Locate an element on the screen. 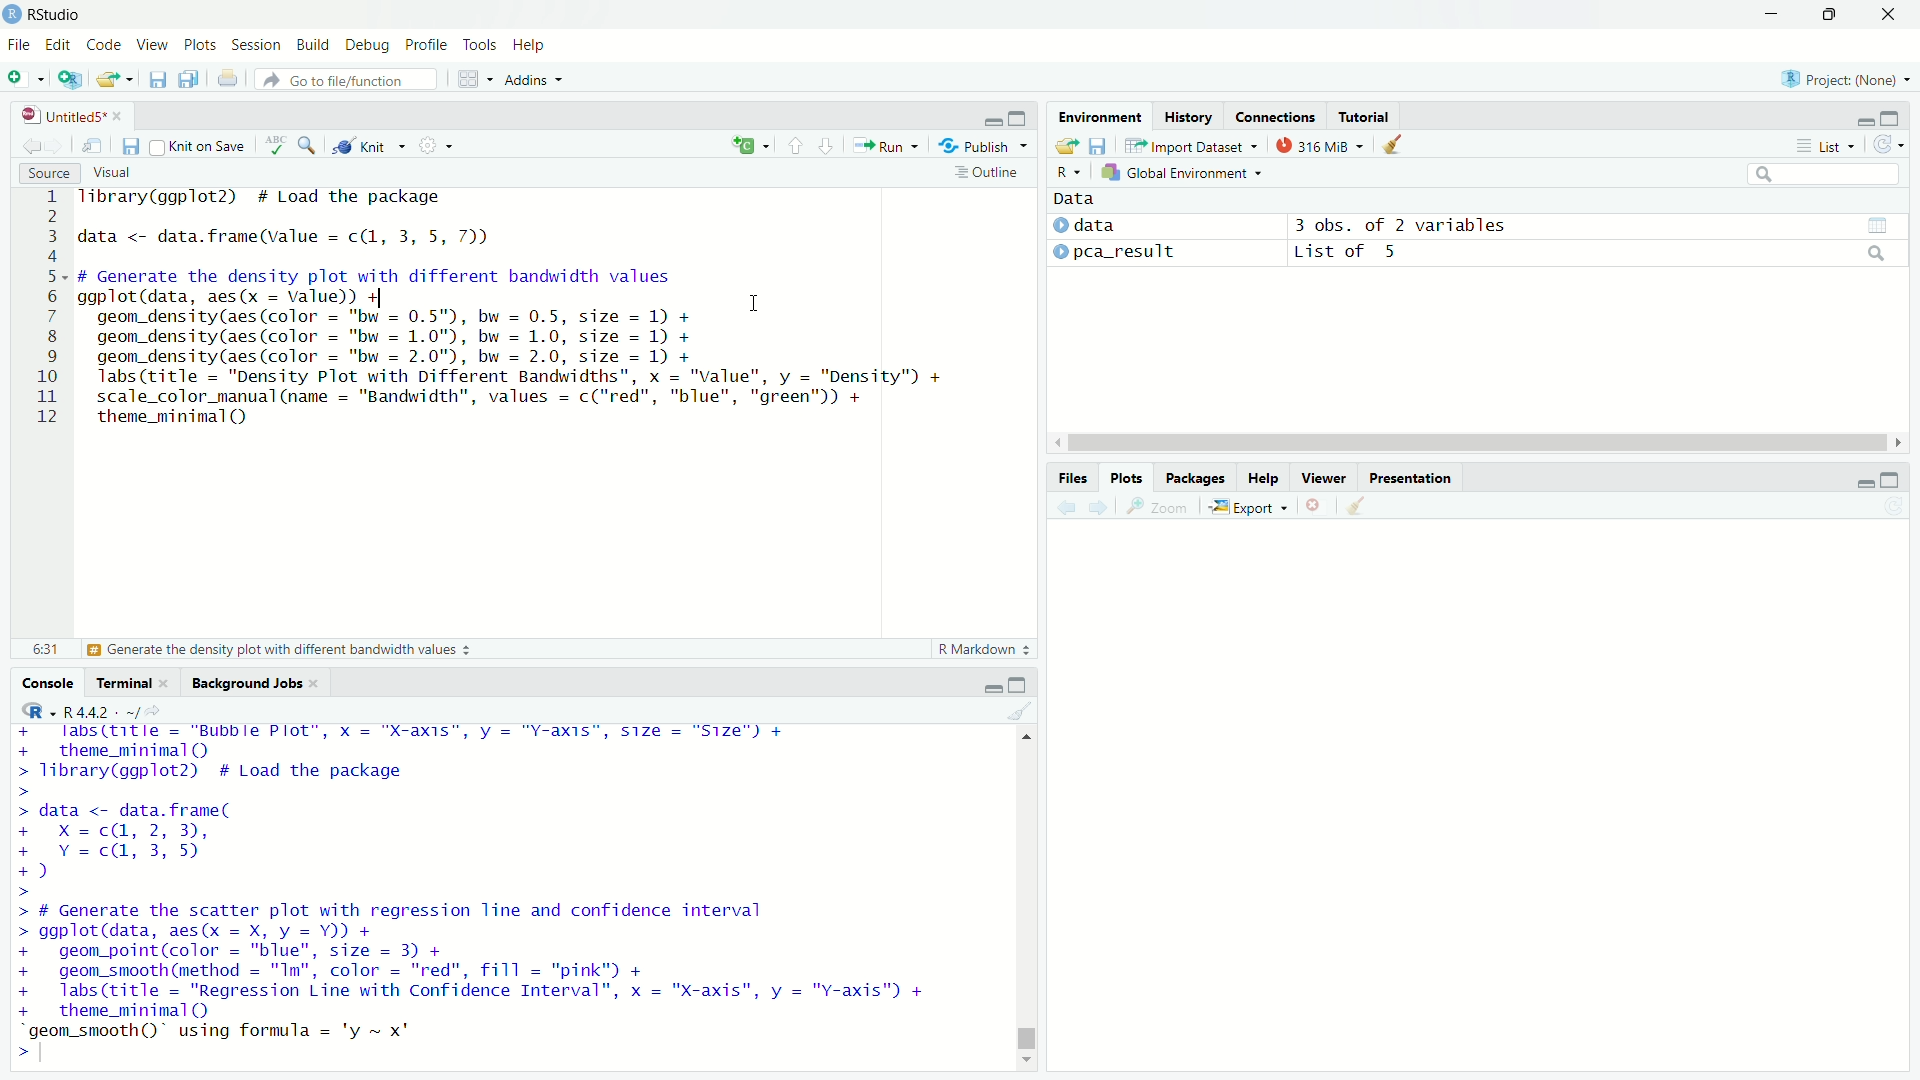 The image size is (1920, 1080). R 4.4.2 .~/ is located at coordinates (101, 710).